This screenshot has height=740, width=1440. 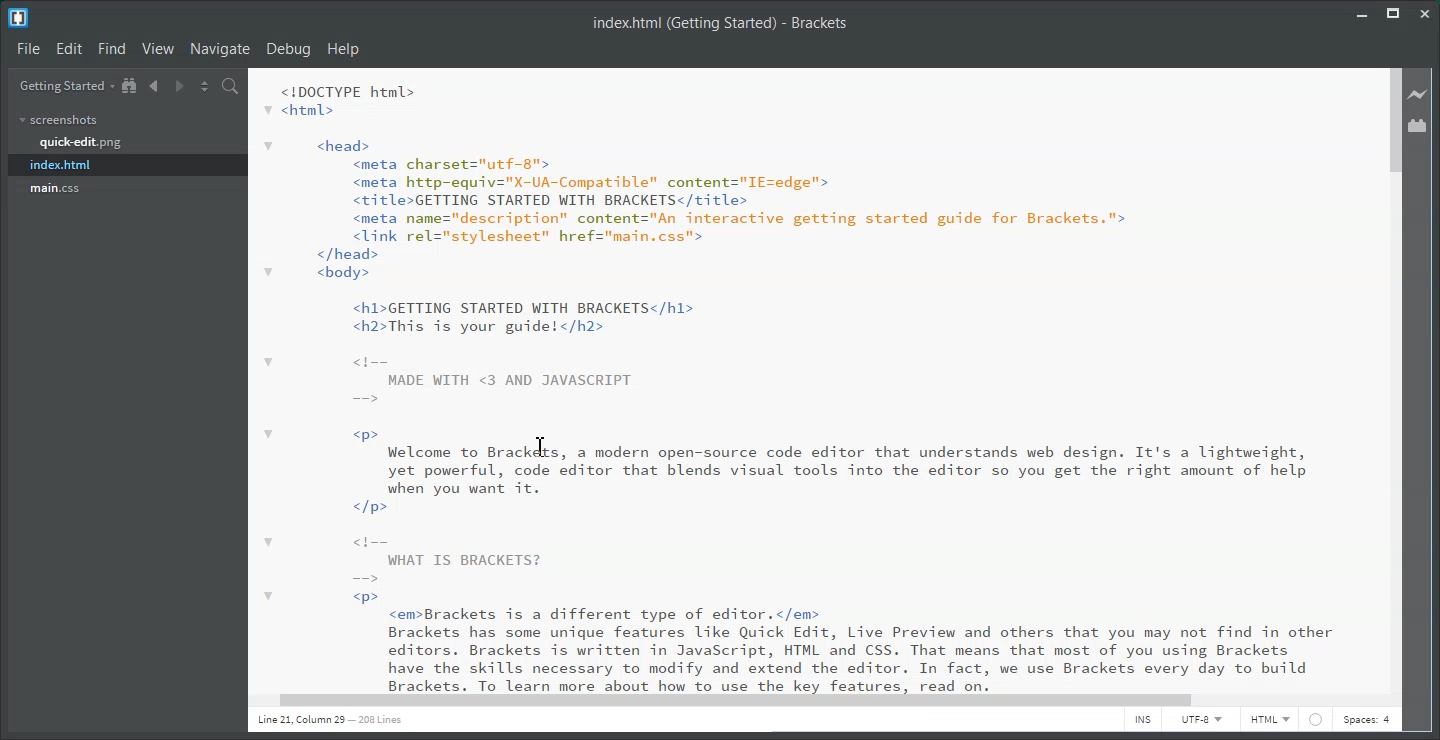 I want to click on Help, so click(x=343, y=49).